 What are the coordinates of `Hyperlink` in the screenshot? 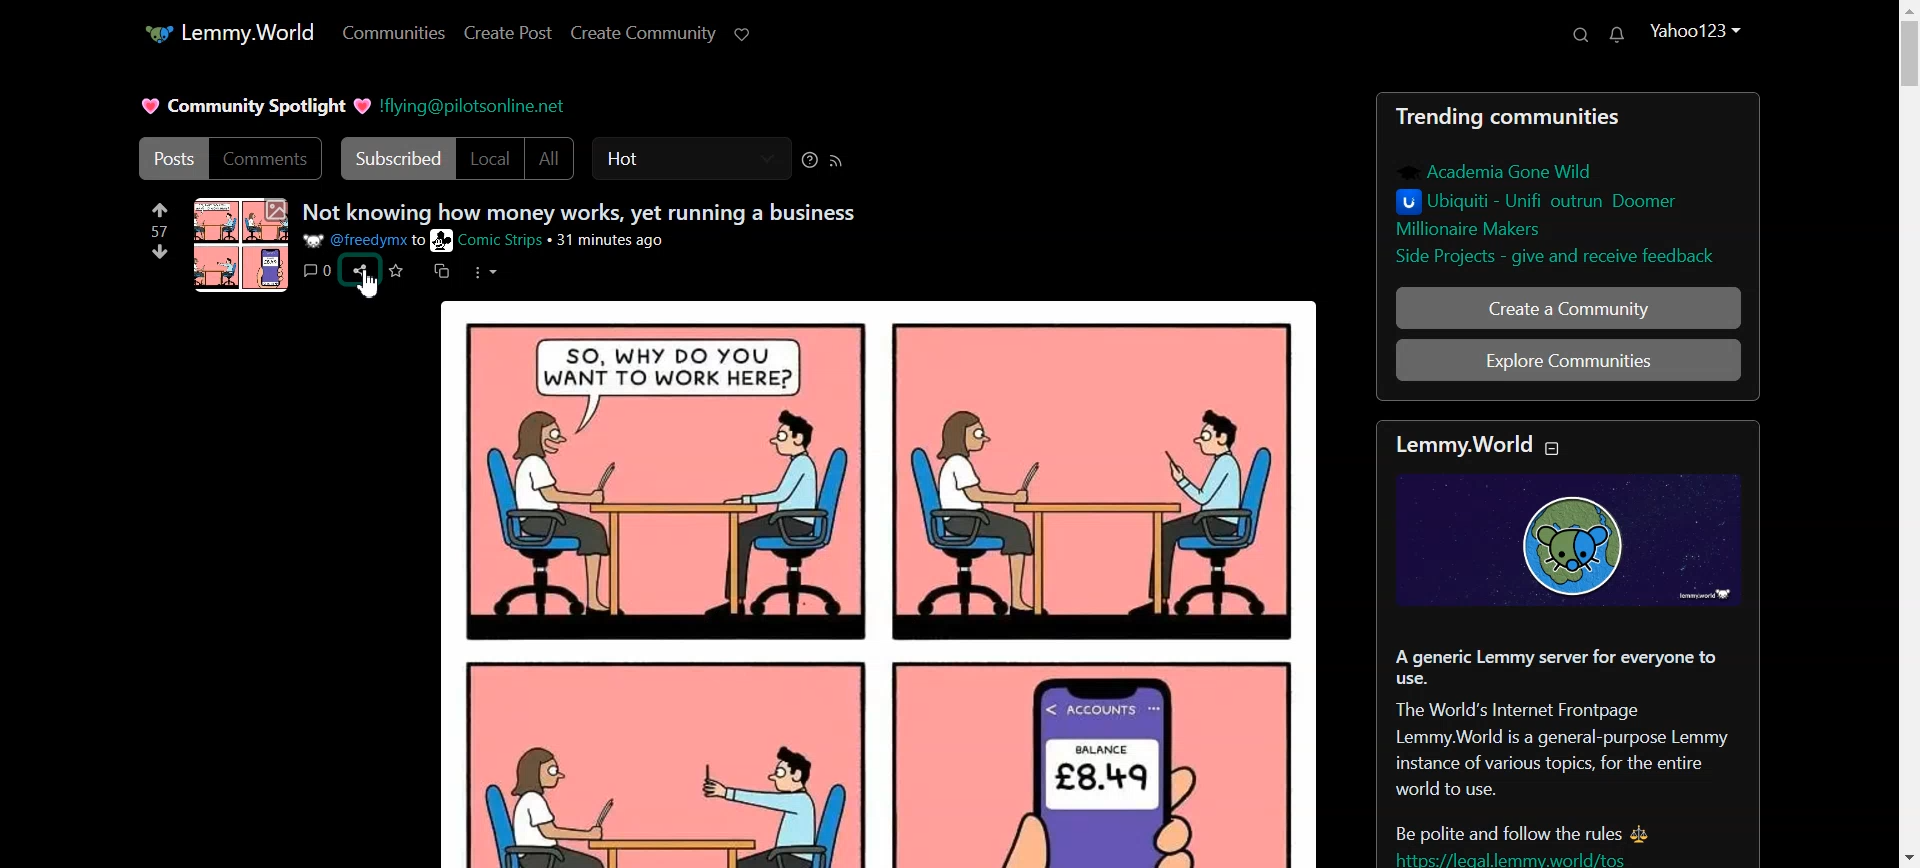 It's located at (473, 104).